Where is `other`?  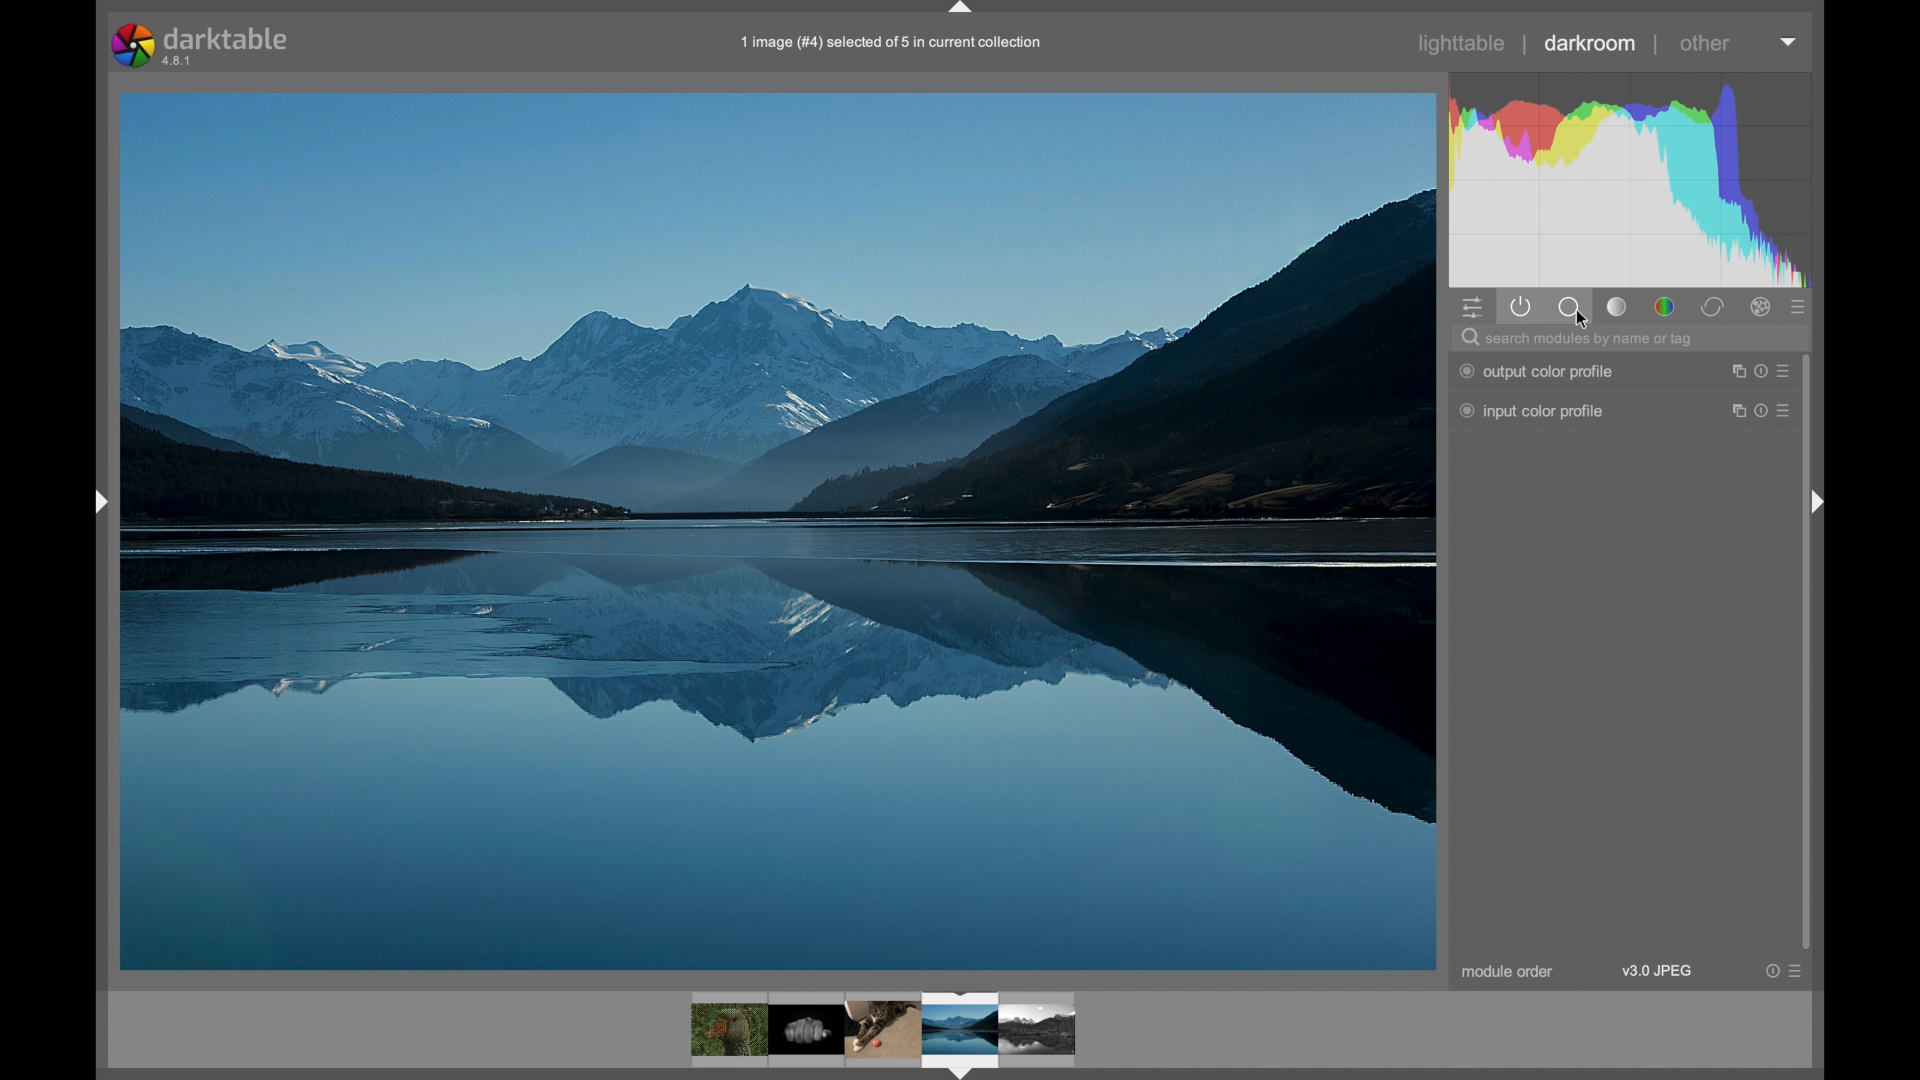
other is located at coordinates (1707, 43).